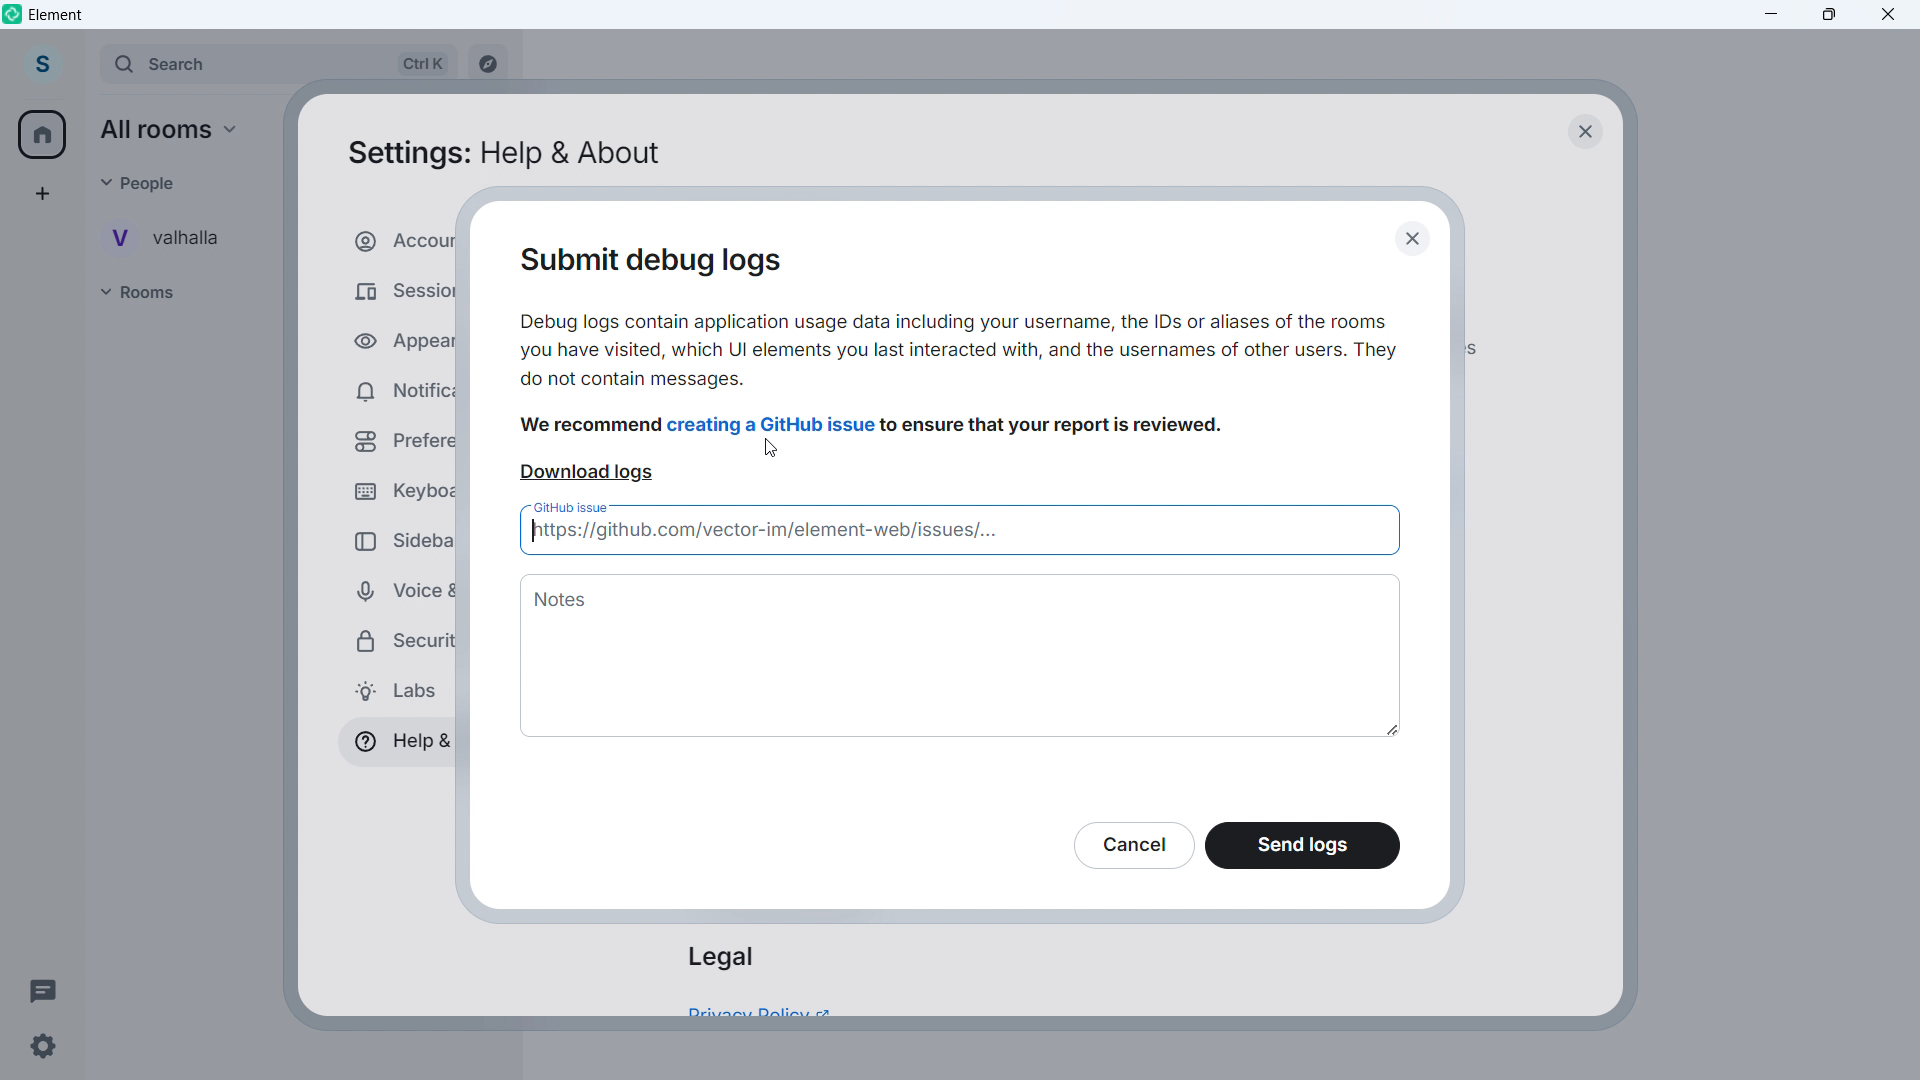  What do you see at coordinates (574, 506) in the screenshot?
I see `github issue` at bounding box center [574, 506].